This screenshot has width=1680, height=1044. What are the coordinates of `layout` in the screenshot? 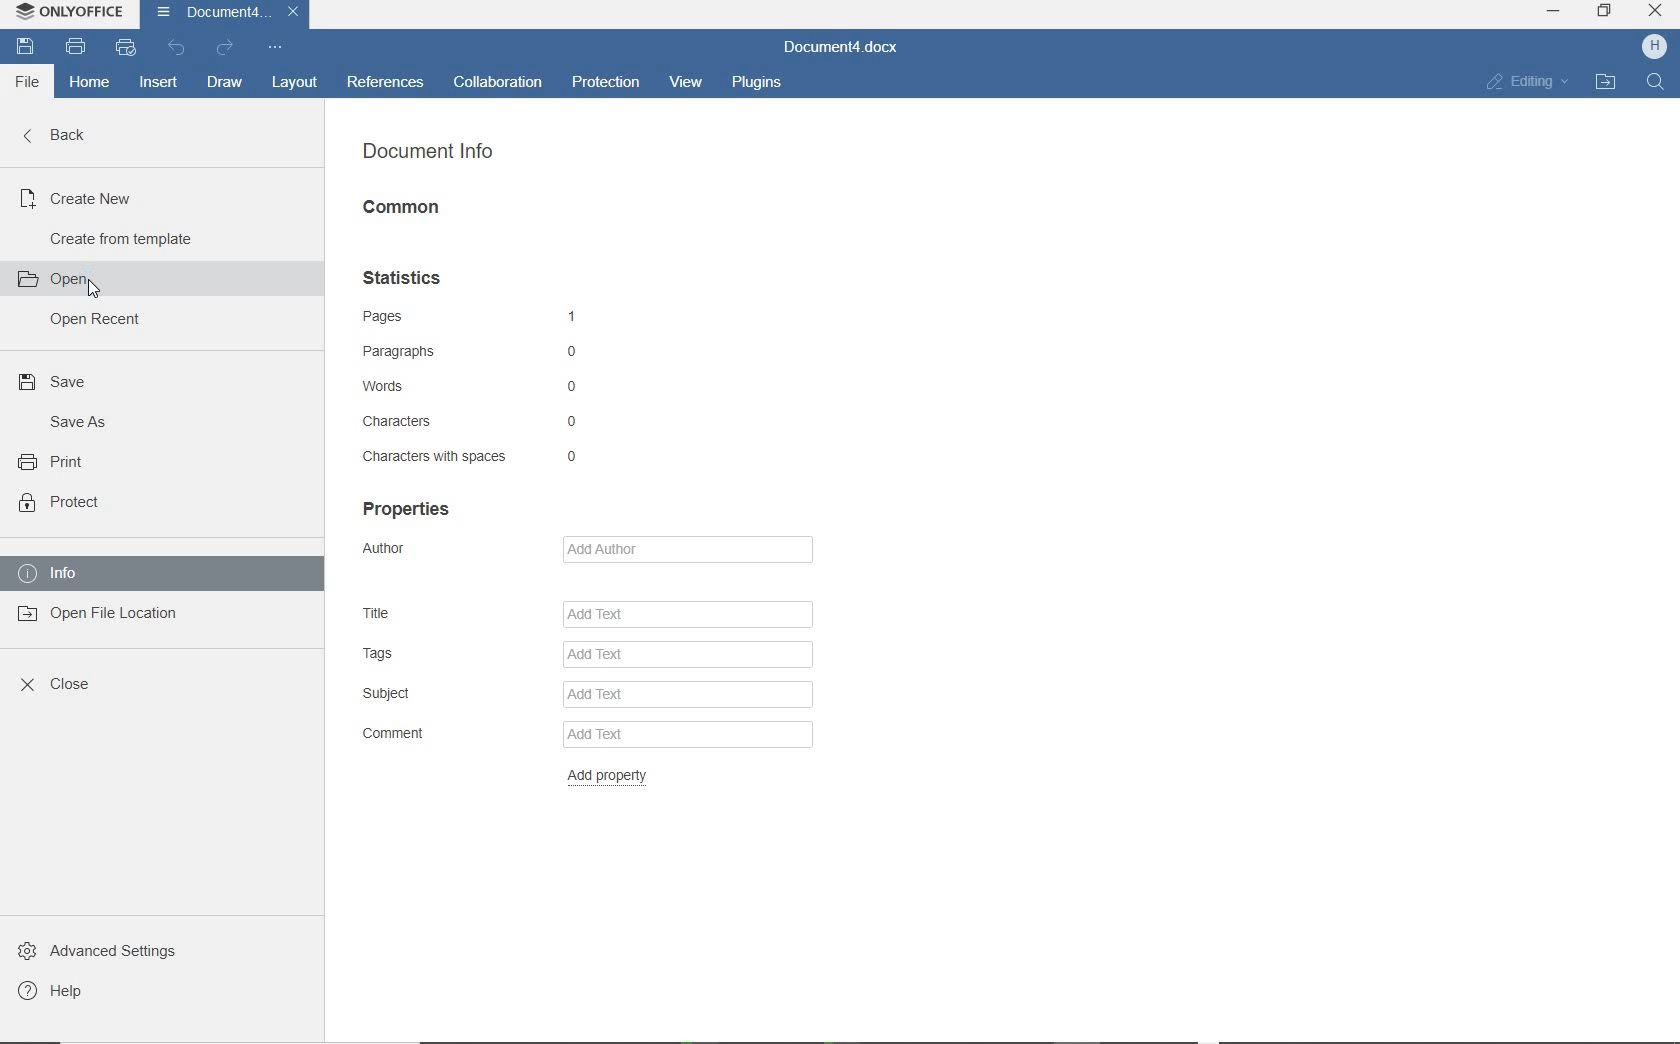 It's located at (294, 83).